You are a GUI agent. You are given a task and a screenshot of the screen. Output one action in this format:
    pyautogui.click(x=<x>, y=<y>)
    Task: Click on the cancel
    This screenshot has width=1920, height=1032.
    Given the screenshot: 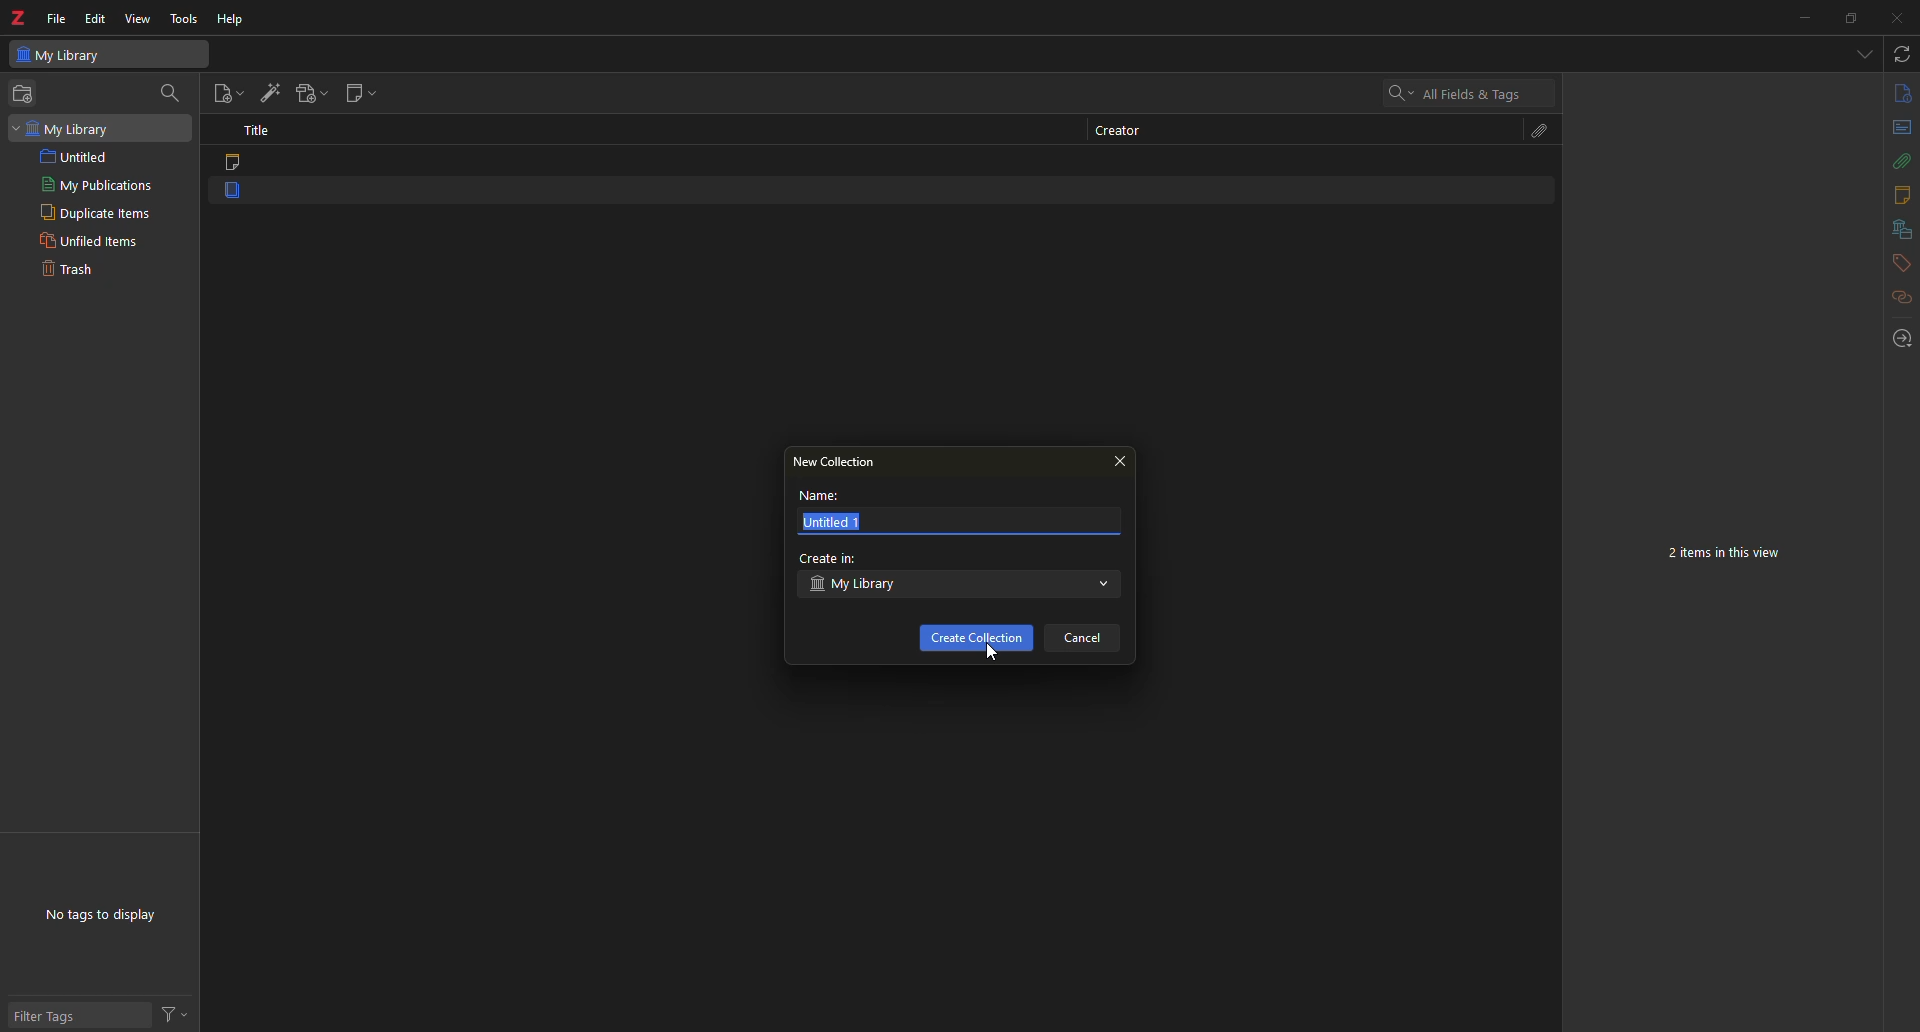 What is the action you would take?
    pyautogui.click(x=1089, y=639)
    